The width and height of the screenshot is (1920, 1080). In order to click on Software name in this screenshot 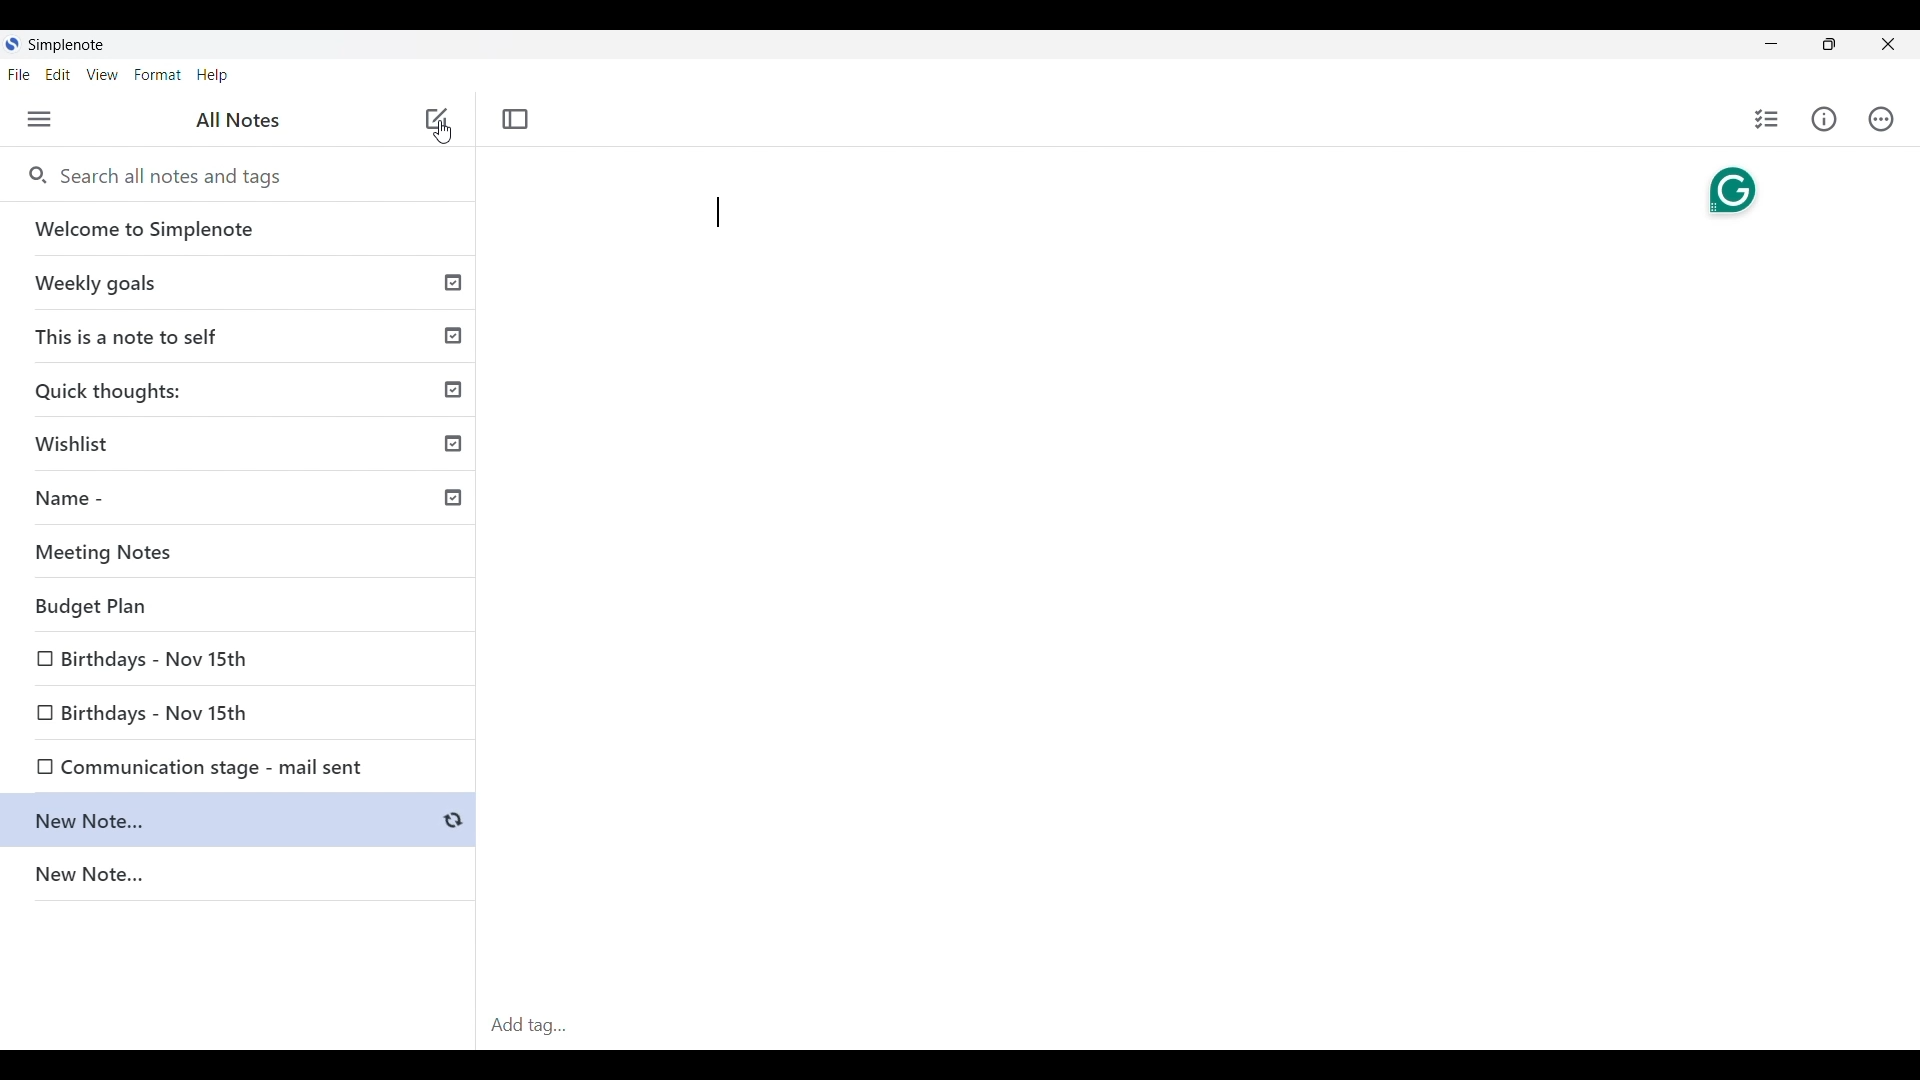, I will do `click(66, 45)`.